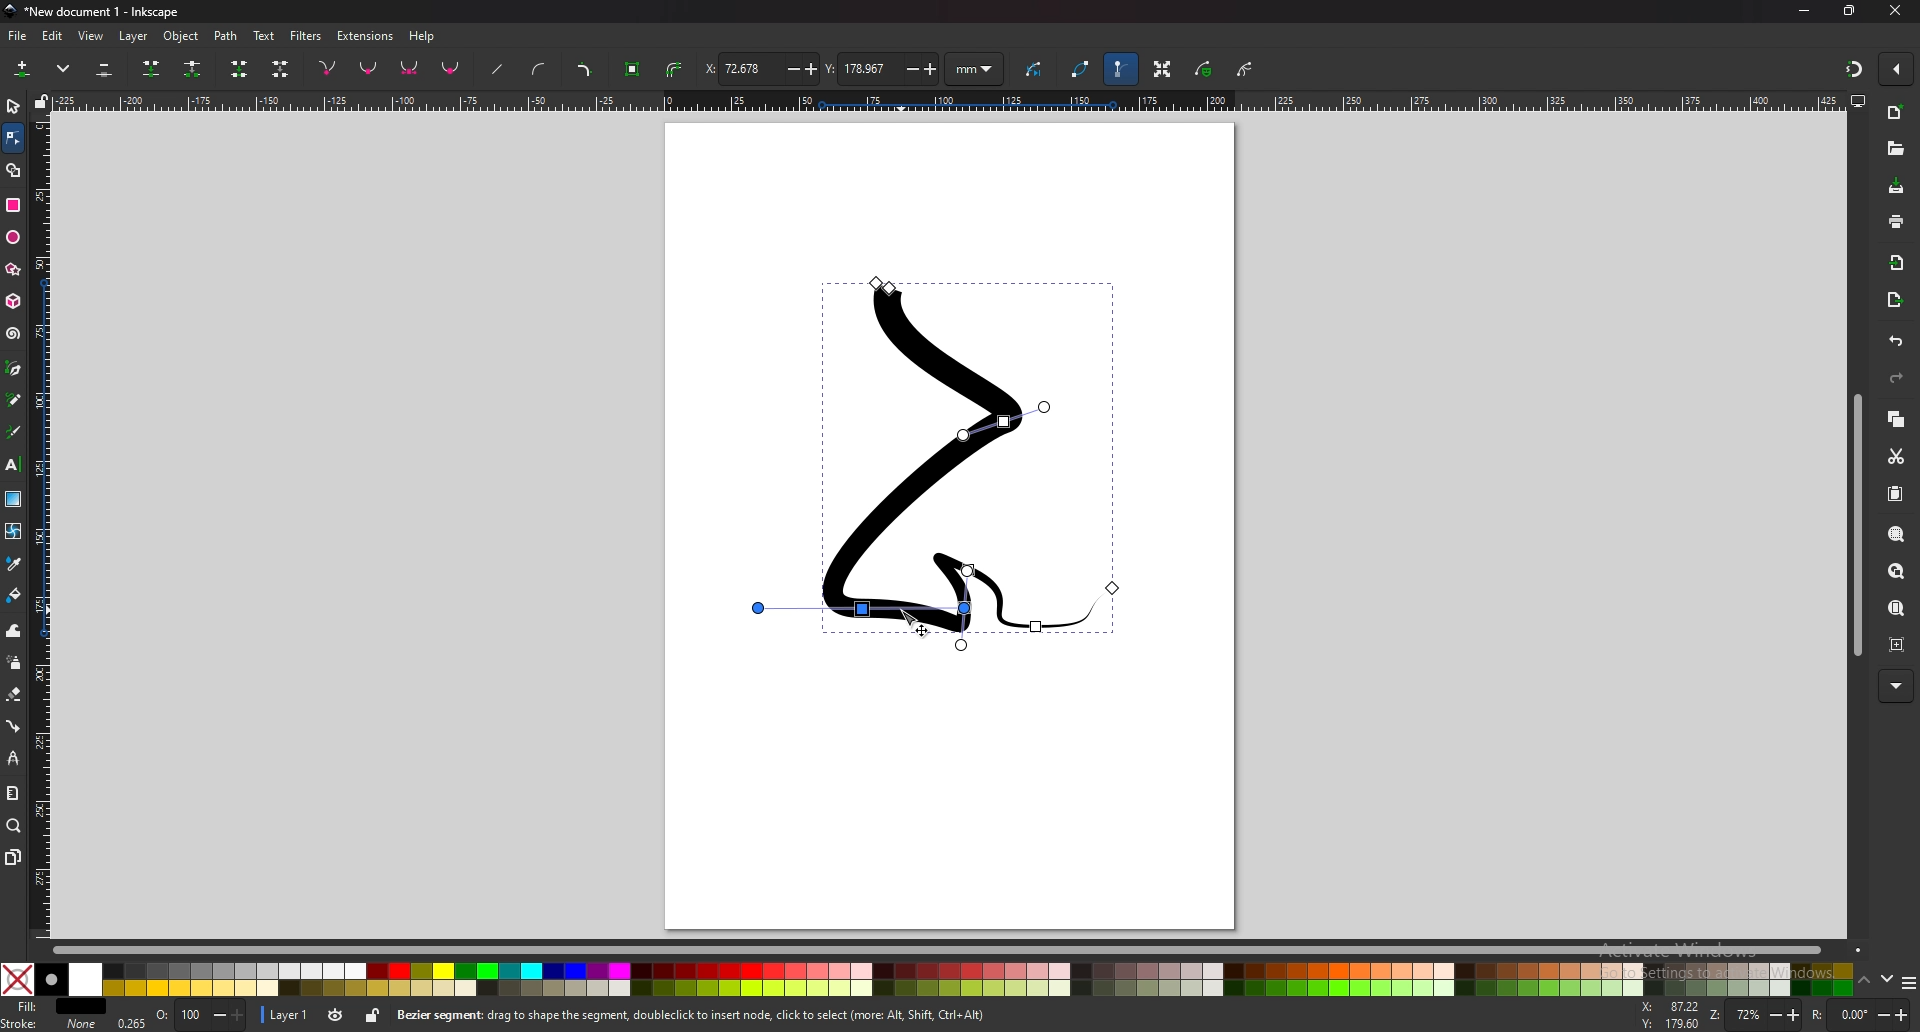 Image resolution: width=1920 pixels, height=1032 pixels. Describe the element at coordinates (1854, 527) in the screenshot. I see `scroll bar` at that location.